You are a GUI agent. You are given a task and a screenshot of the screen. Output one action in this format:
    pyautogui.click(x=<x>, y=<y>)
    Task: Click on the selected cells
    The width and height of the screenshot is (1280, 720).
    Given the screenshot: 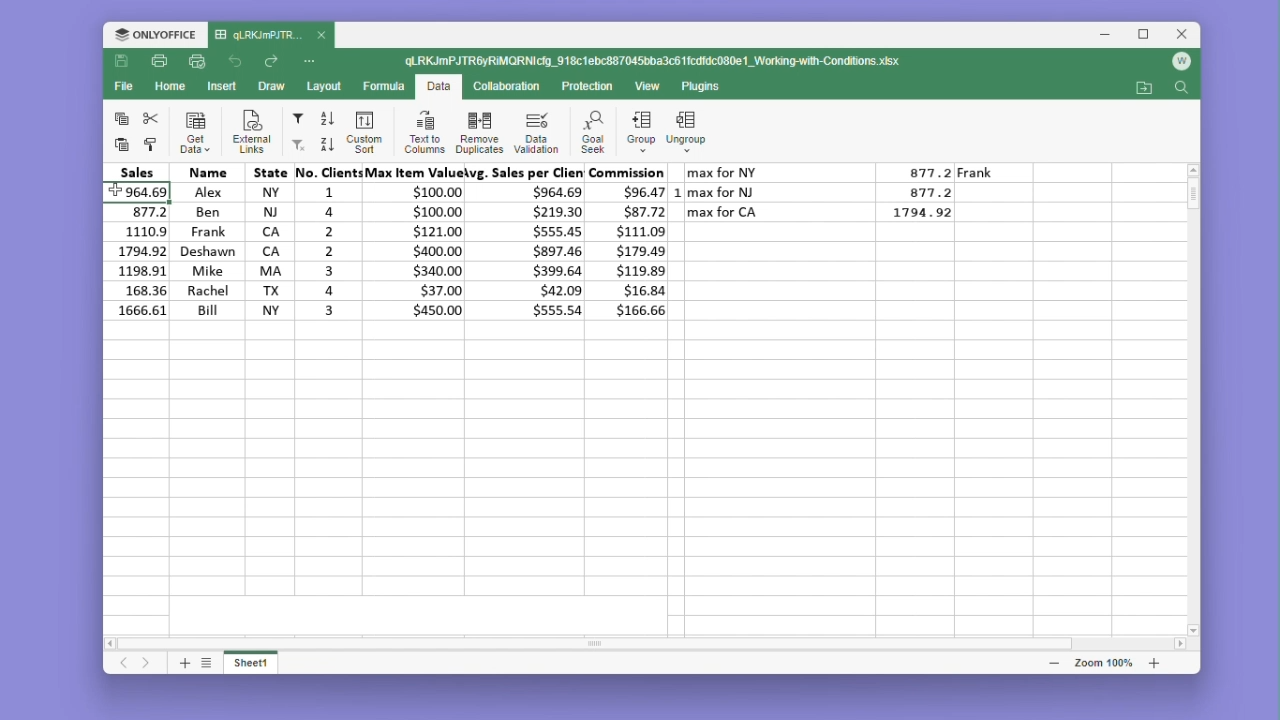 What is the action you would take?
    pyautogui.click(x=137, y=233)
    